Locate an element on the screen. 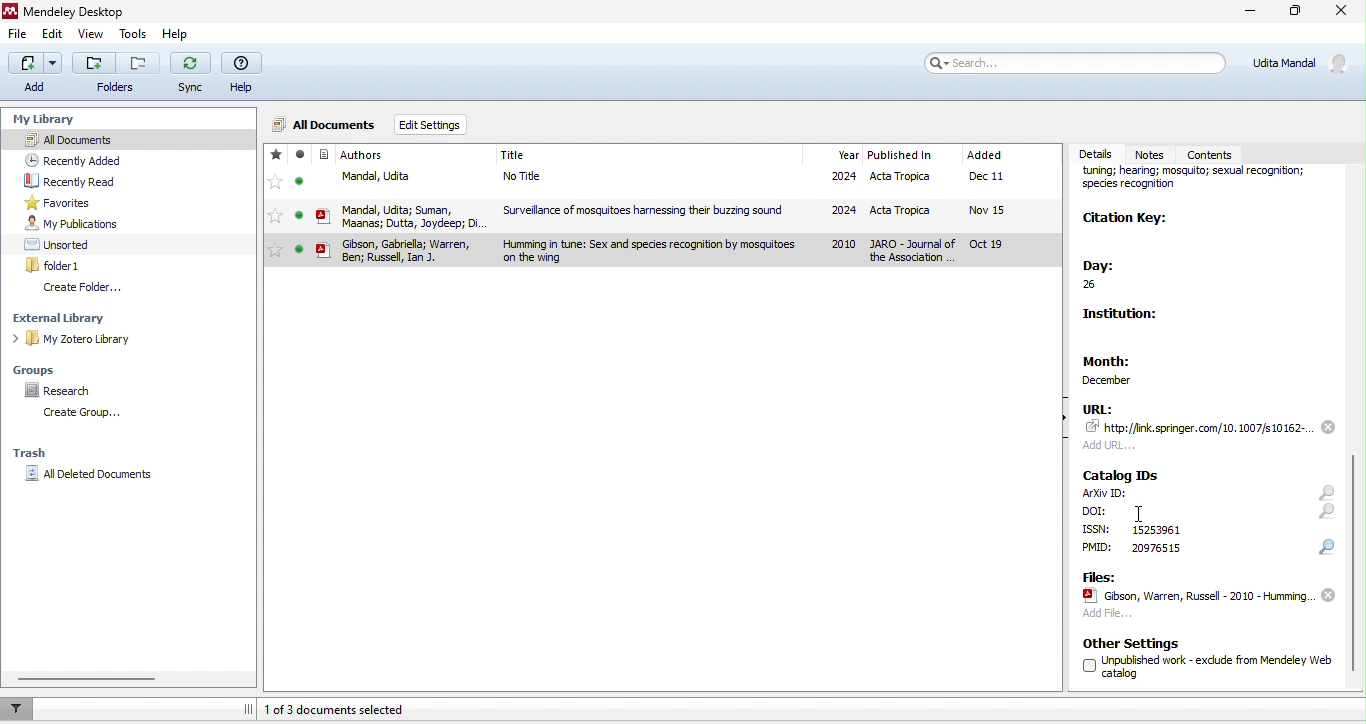  edit settings is located at coordinates (435, 126).